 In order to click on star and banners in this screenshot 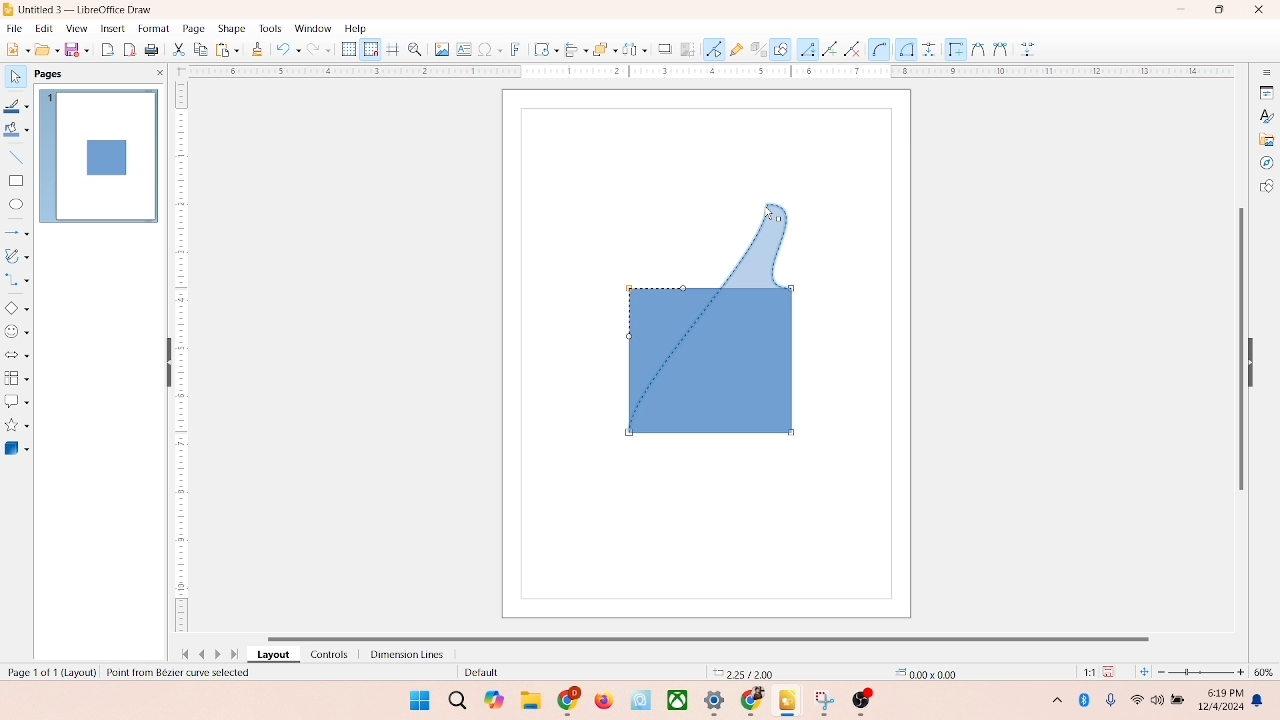, I will do `click(19, 425)`.